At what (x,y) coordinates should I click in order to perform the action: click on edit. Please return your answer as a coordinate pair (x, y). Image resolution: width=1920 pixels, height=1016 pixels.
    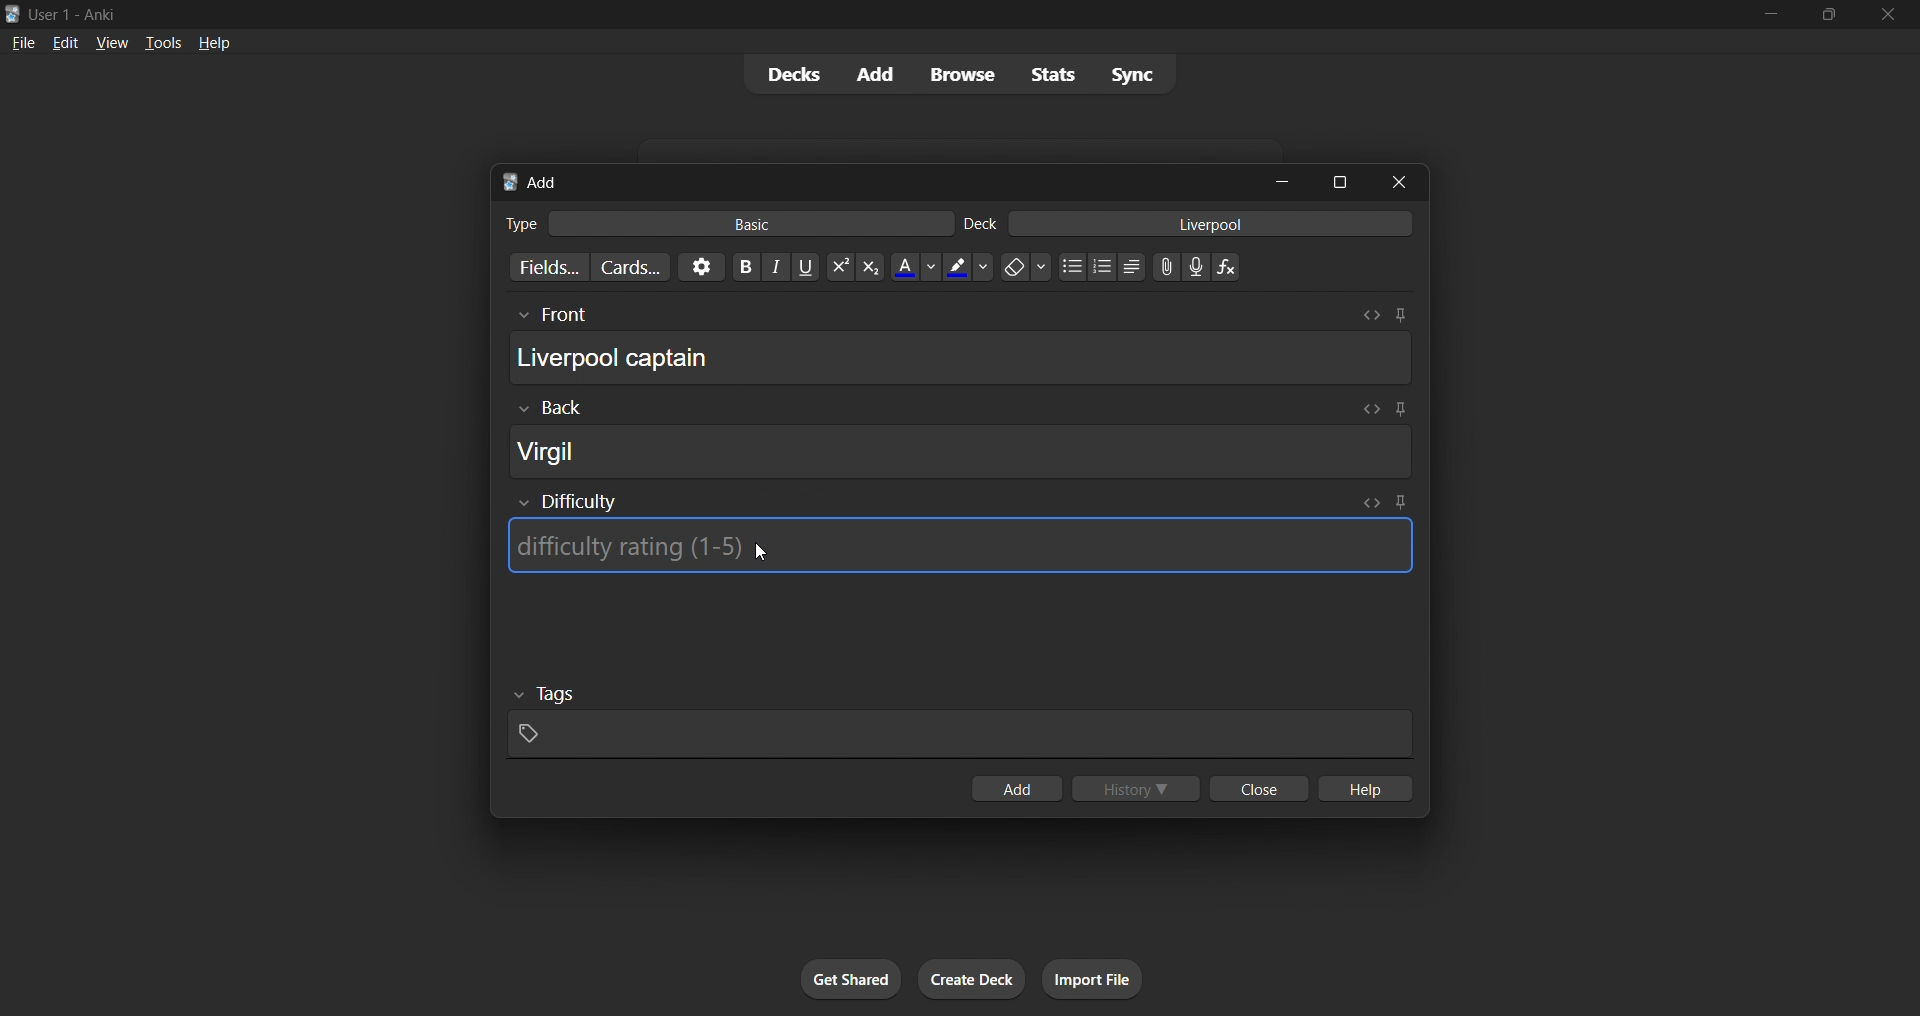
    Looking at the image, I should click on (66, 42).